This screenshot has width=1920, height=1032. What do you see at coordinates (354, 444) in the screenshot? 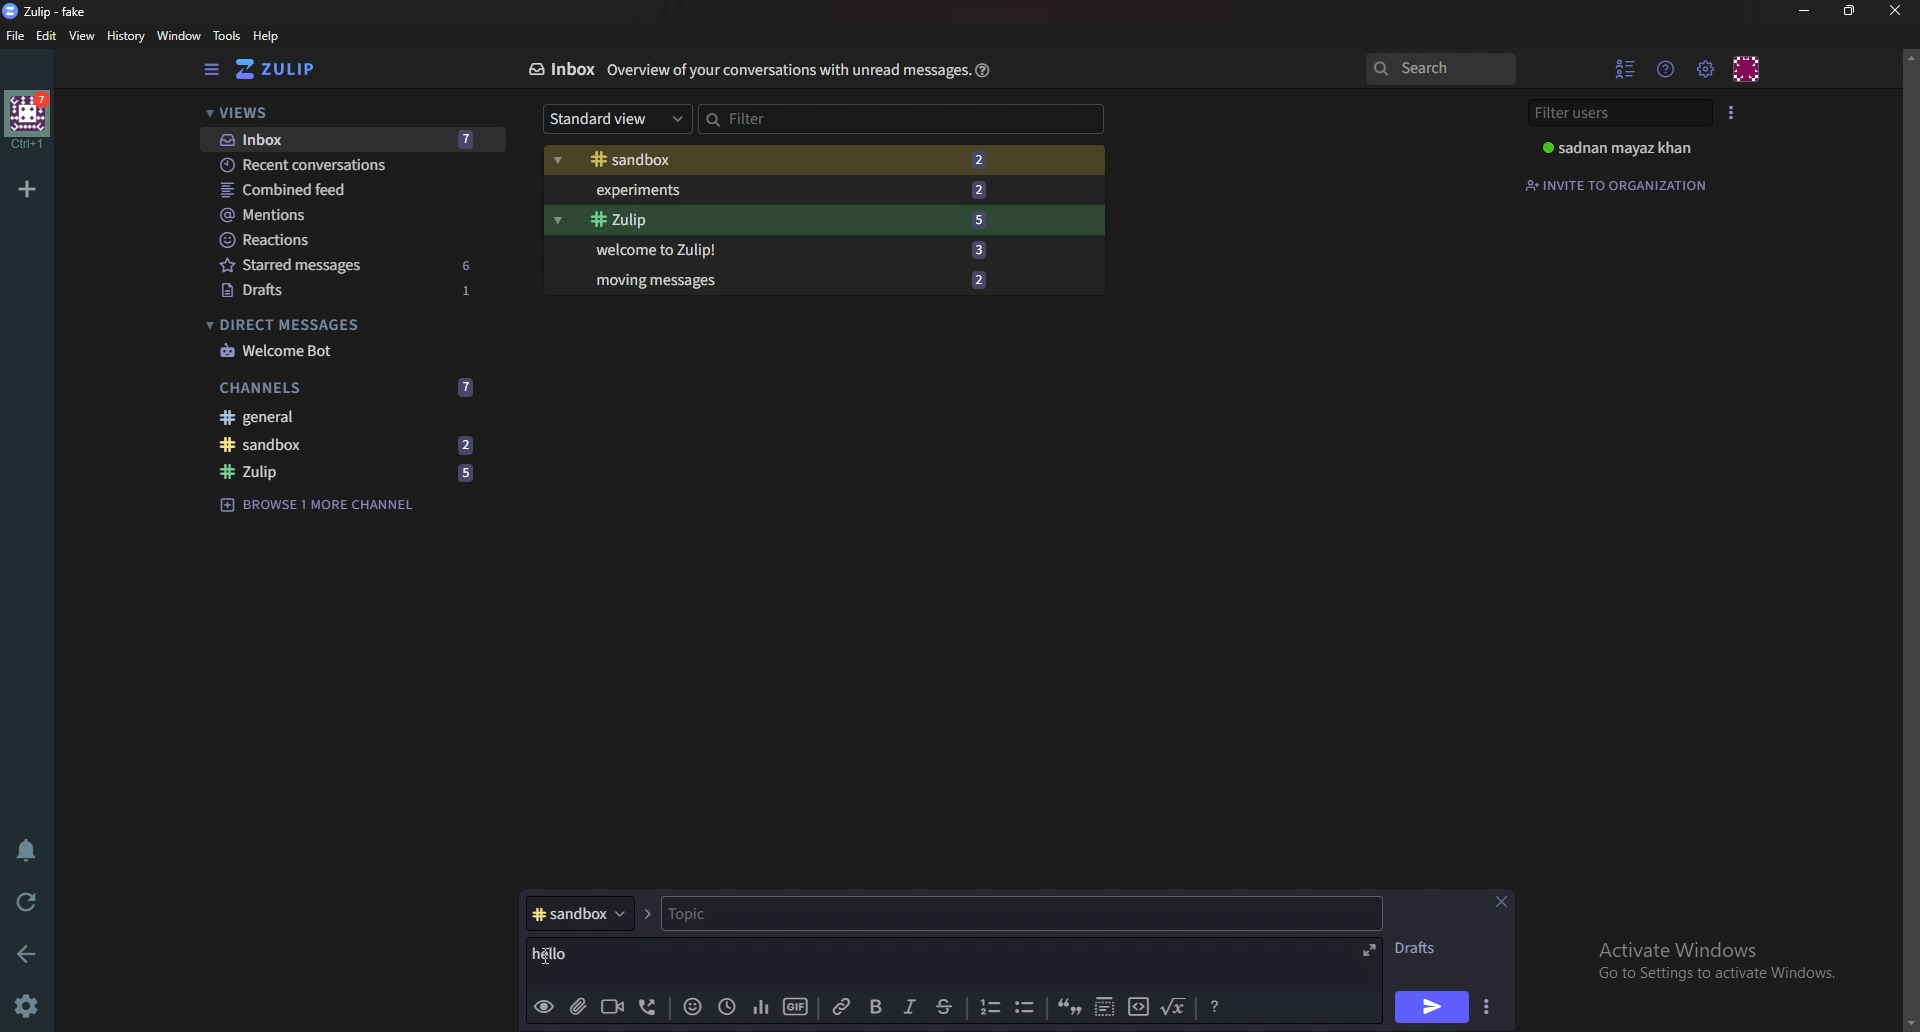
I see `sandbox` at bounding box center [354, 444].